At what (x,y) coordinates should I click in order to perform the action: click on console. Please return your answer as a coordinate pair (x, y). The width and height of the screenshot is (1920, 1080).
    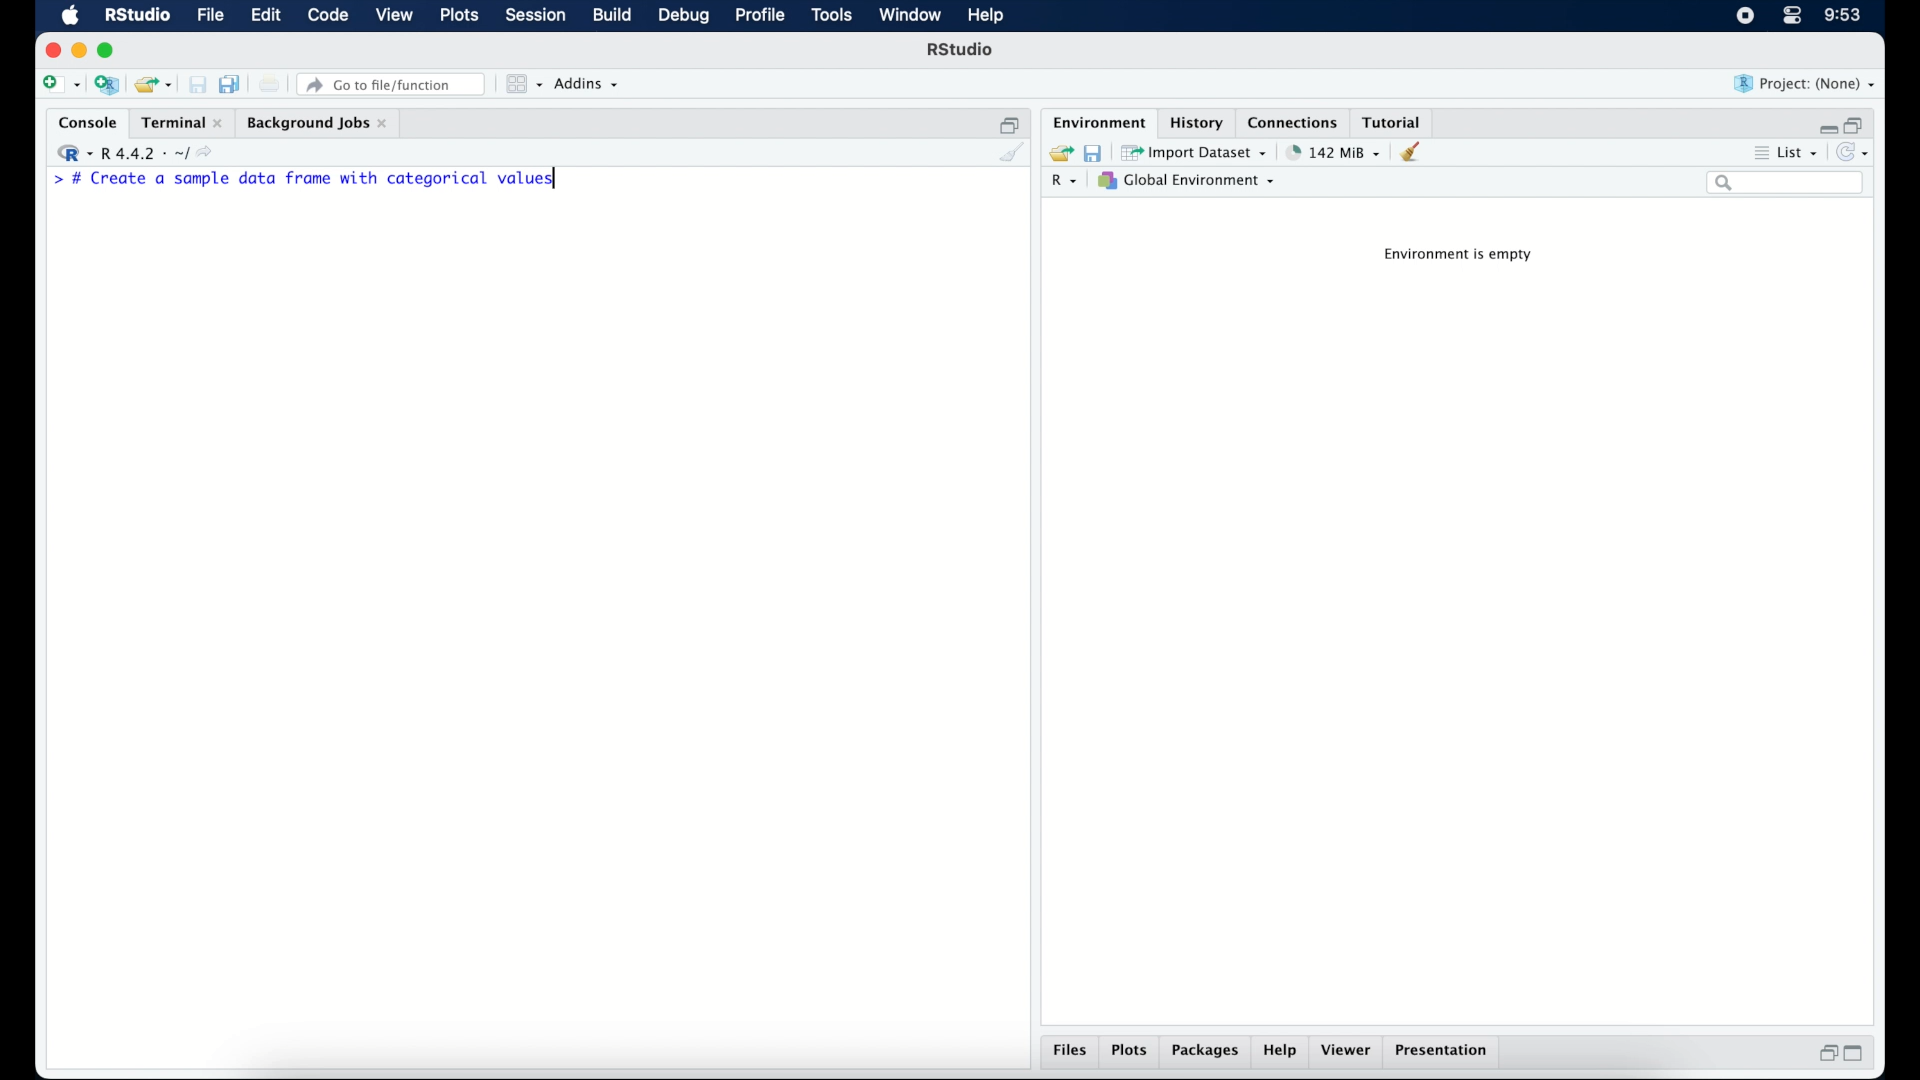
    Looking at the image, I should click on (83, 121).